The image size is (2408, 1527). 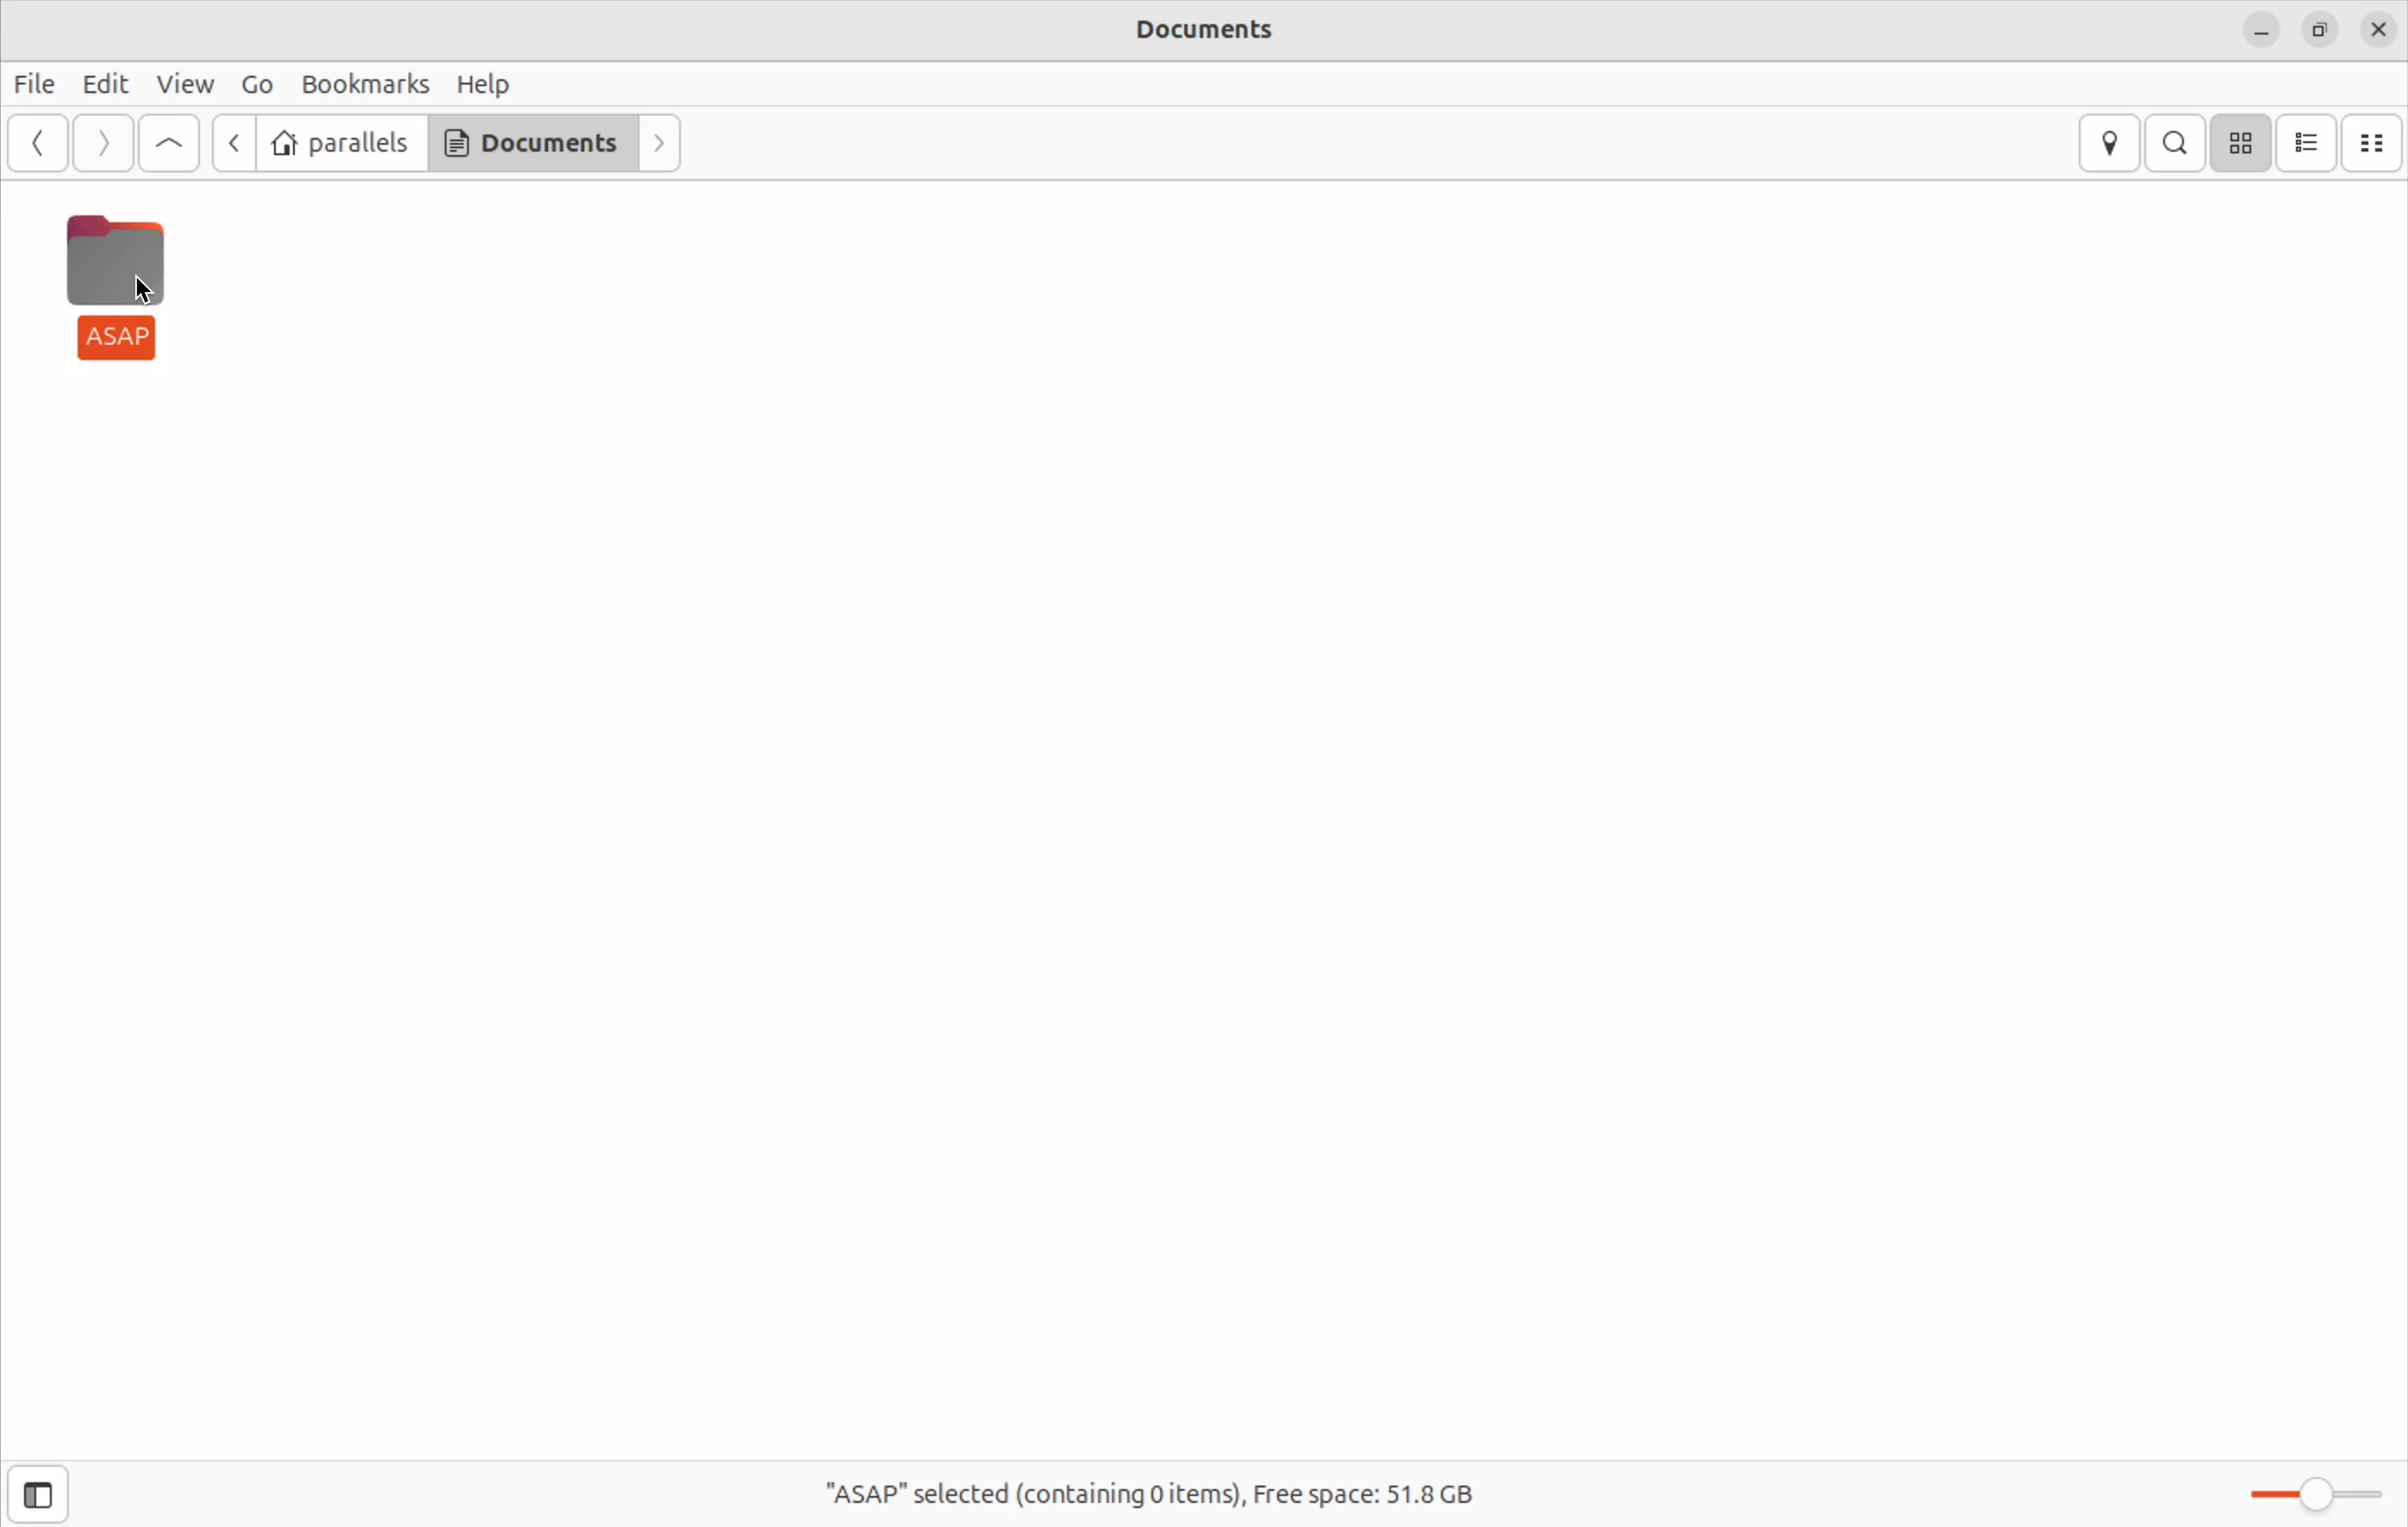 I want to click on back, so click(x=231, y=143).